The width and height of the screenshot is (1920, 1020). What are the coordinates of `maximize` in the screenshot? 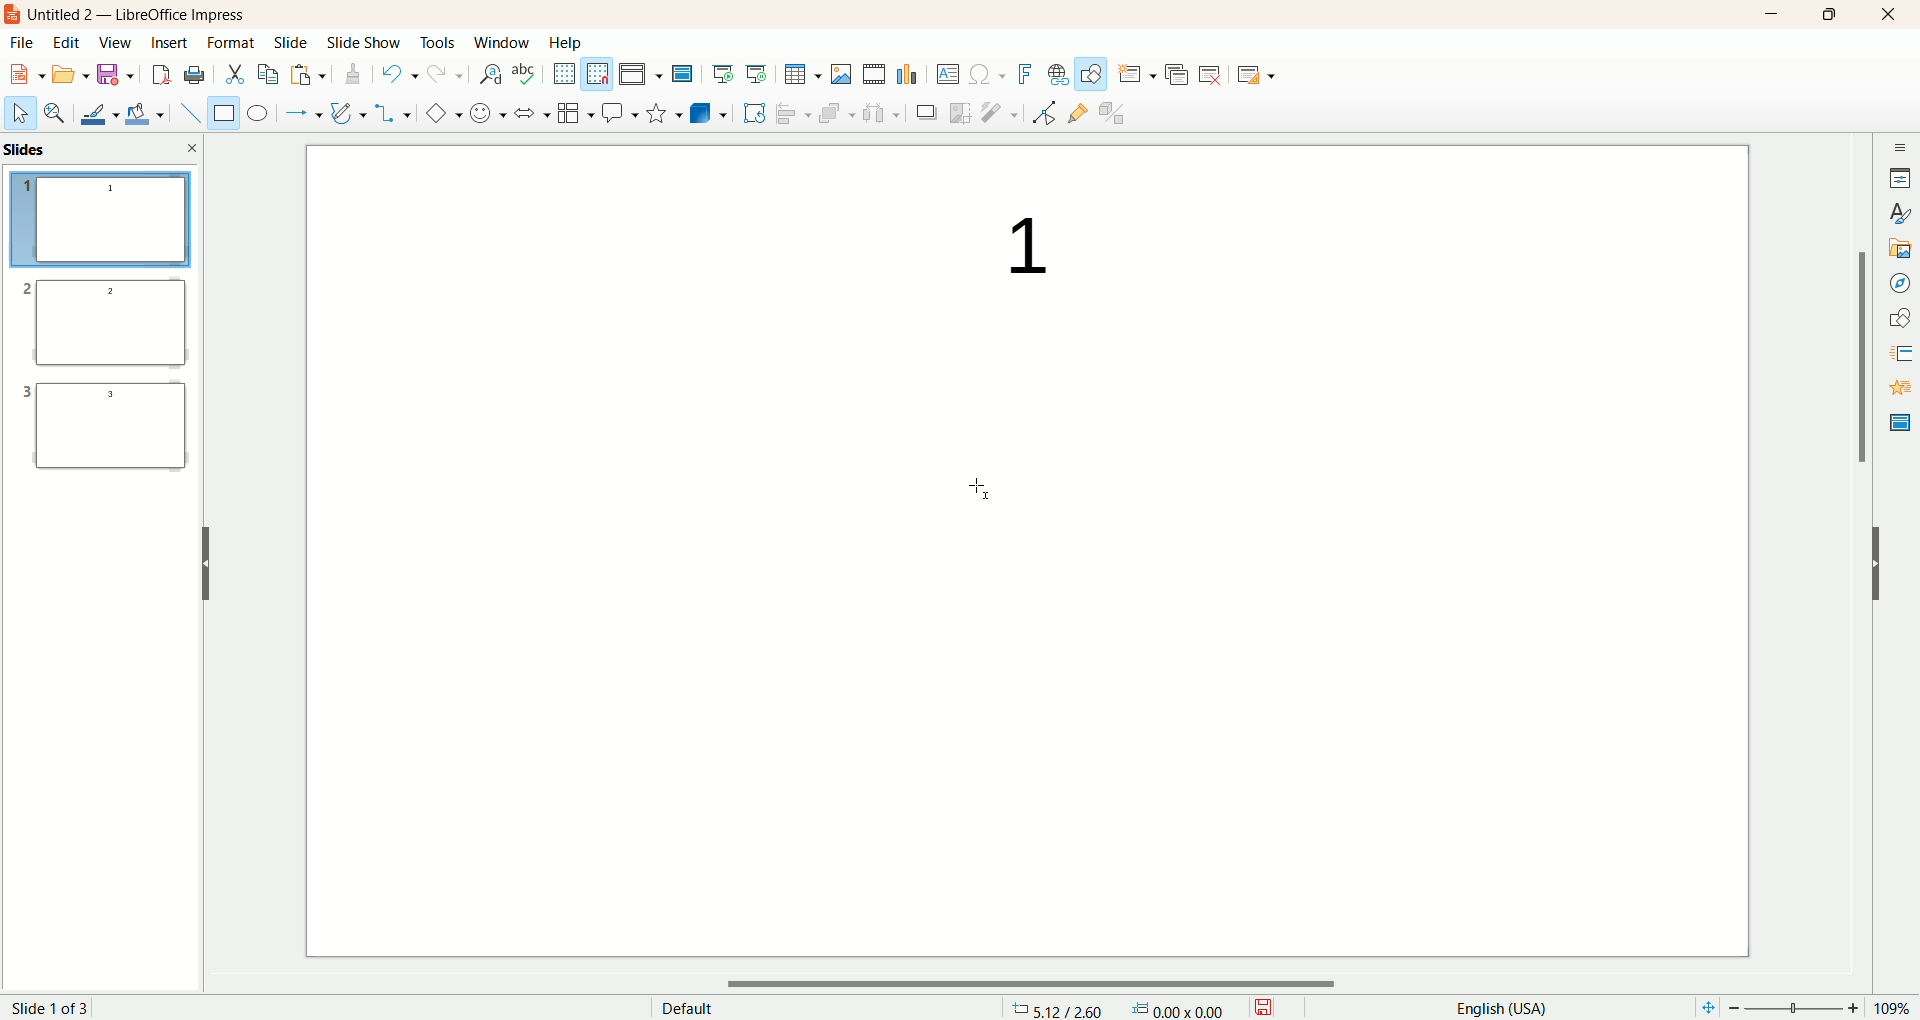 It's located at (1828, 17).